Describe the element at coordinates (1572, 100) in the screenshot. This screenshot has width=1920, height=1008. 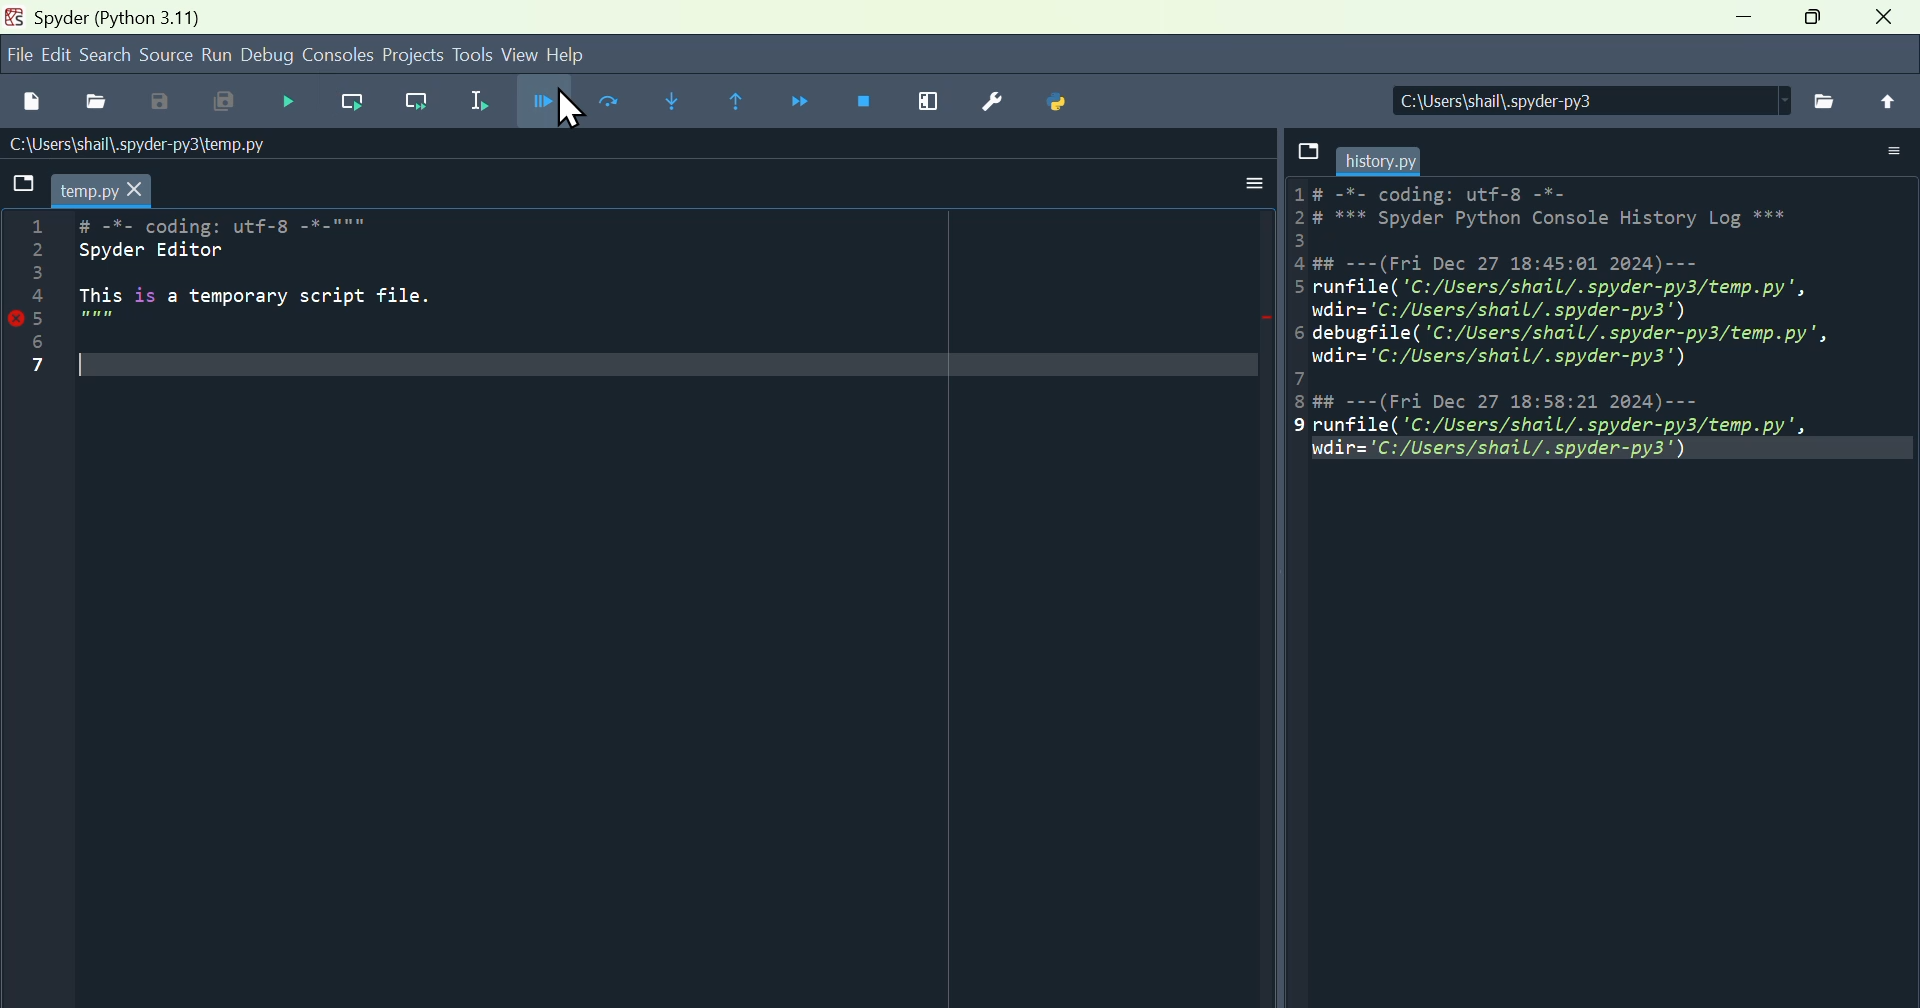
I see `Location of the file` at that location.